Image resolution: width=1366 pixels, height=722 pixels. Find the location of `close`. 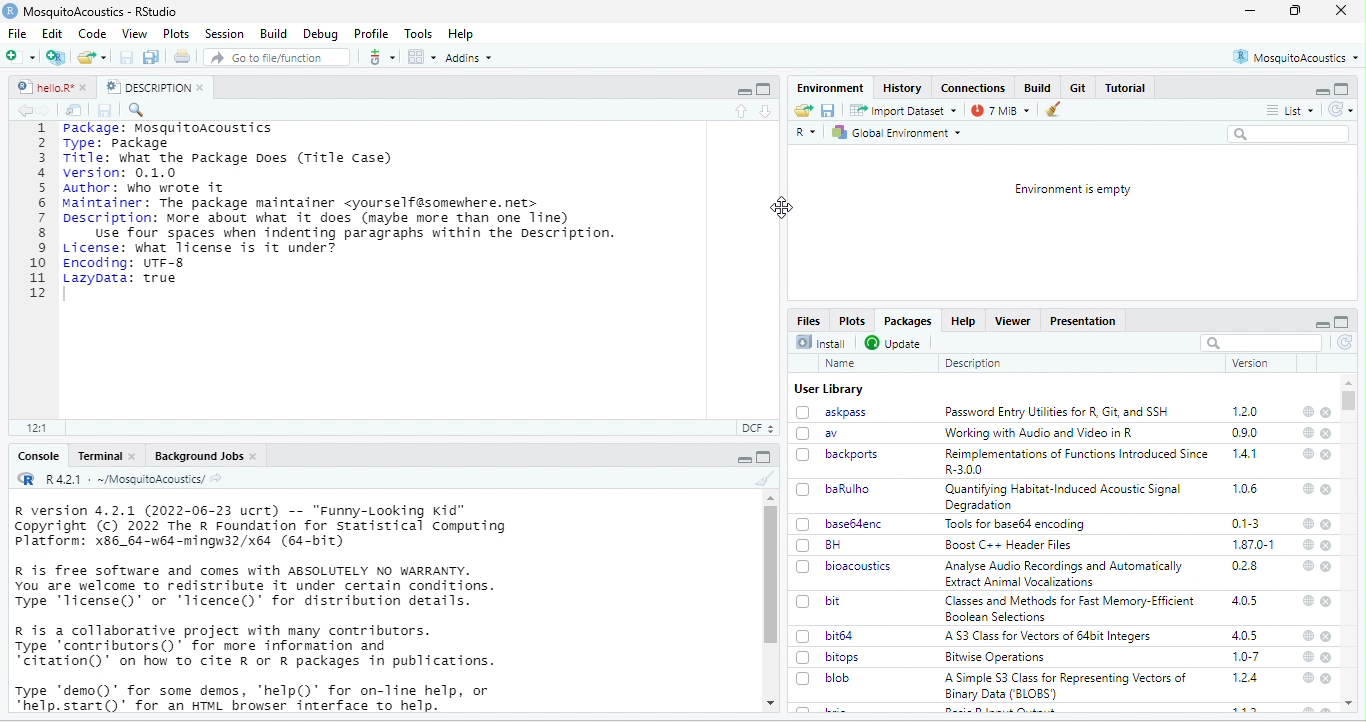

close is located at coordinates (1328, 490).